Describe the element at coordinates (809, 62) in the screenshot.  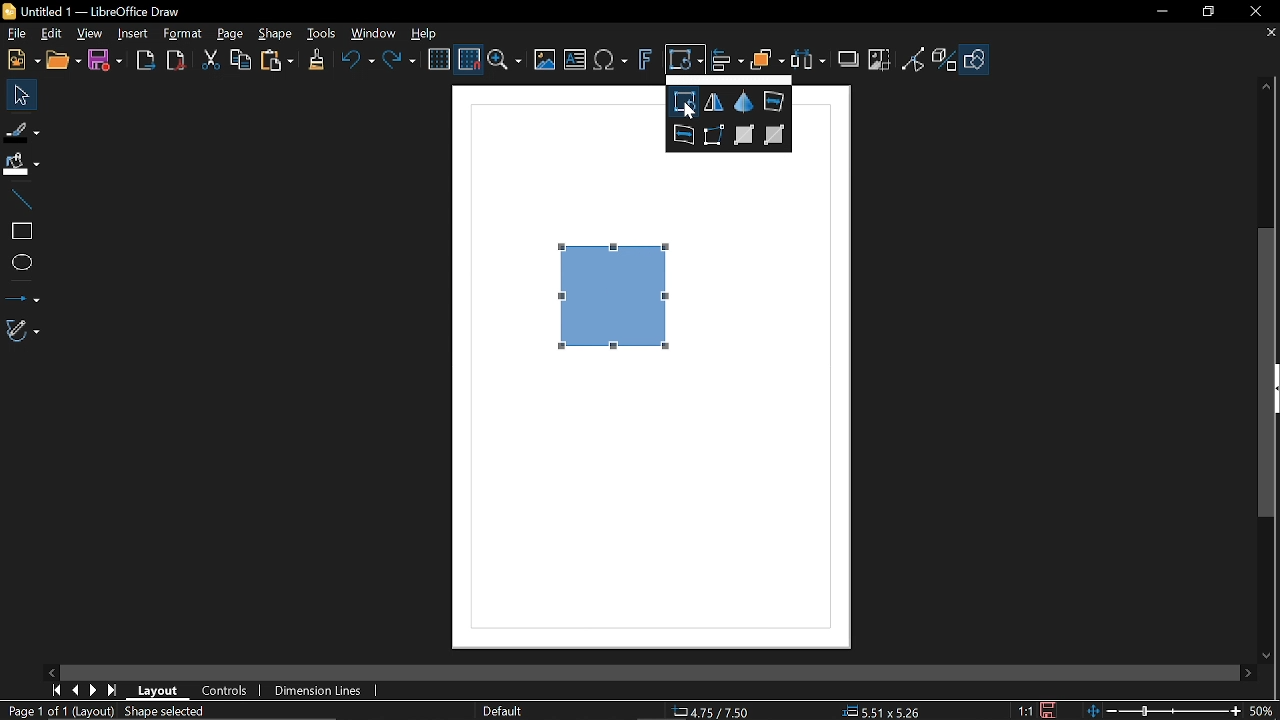
I see `Select at least three object to distribute` at that location.